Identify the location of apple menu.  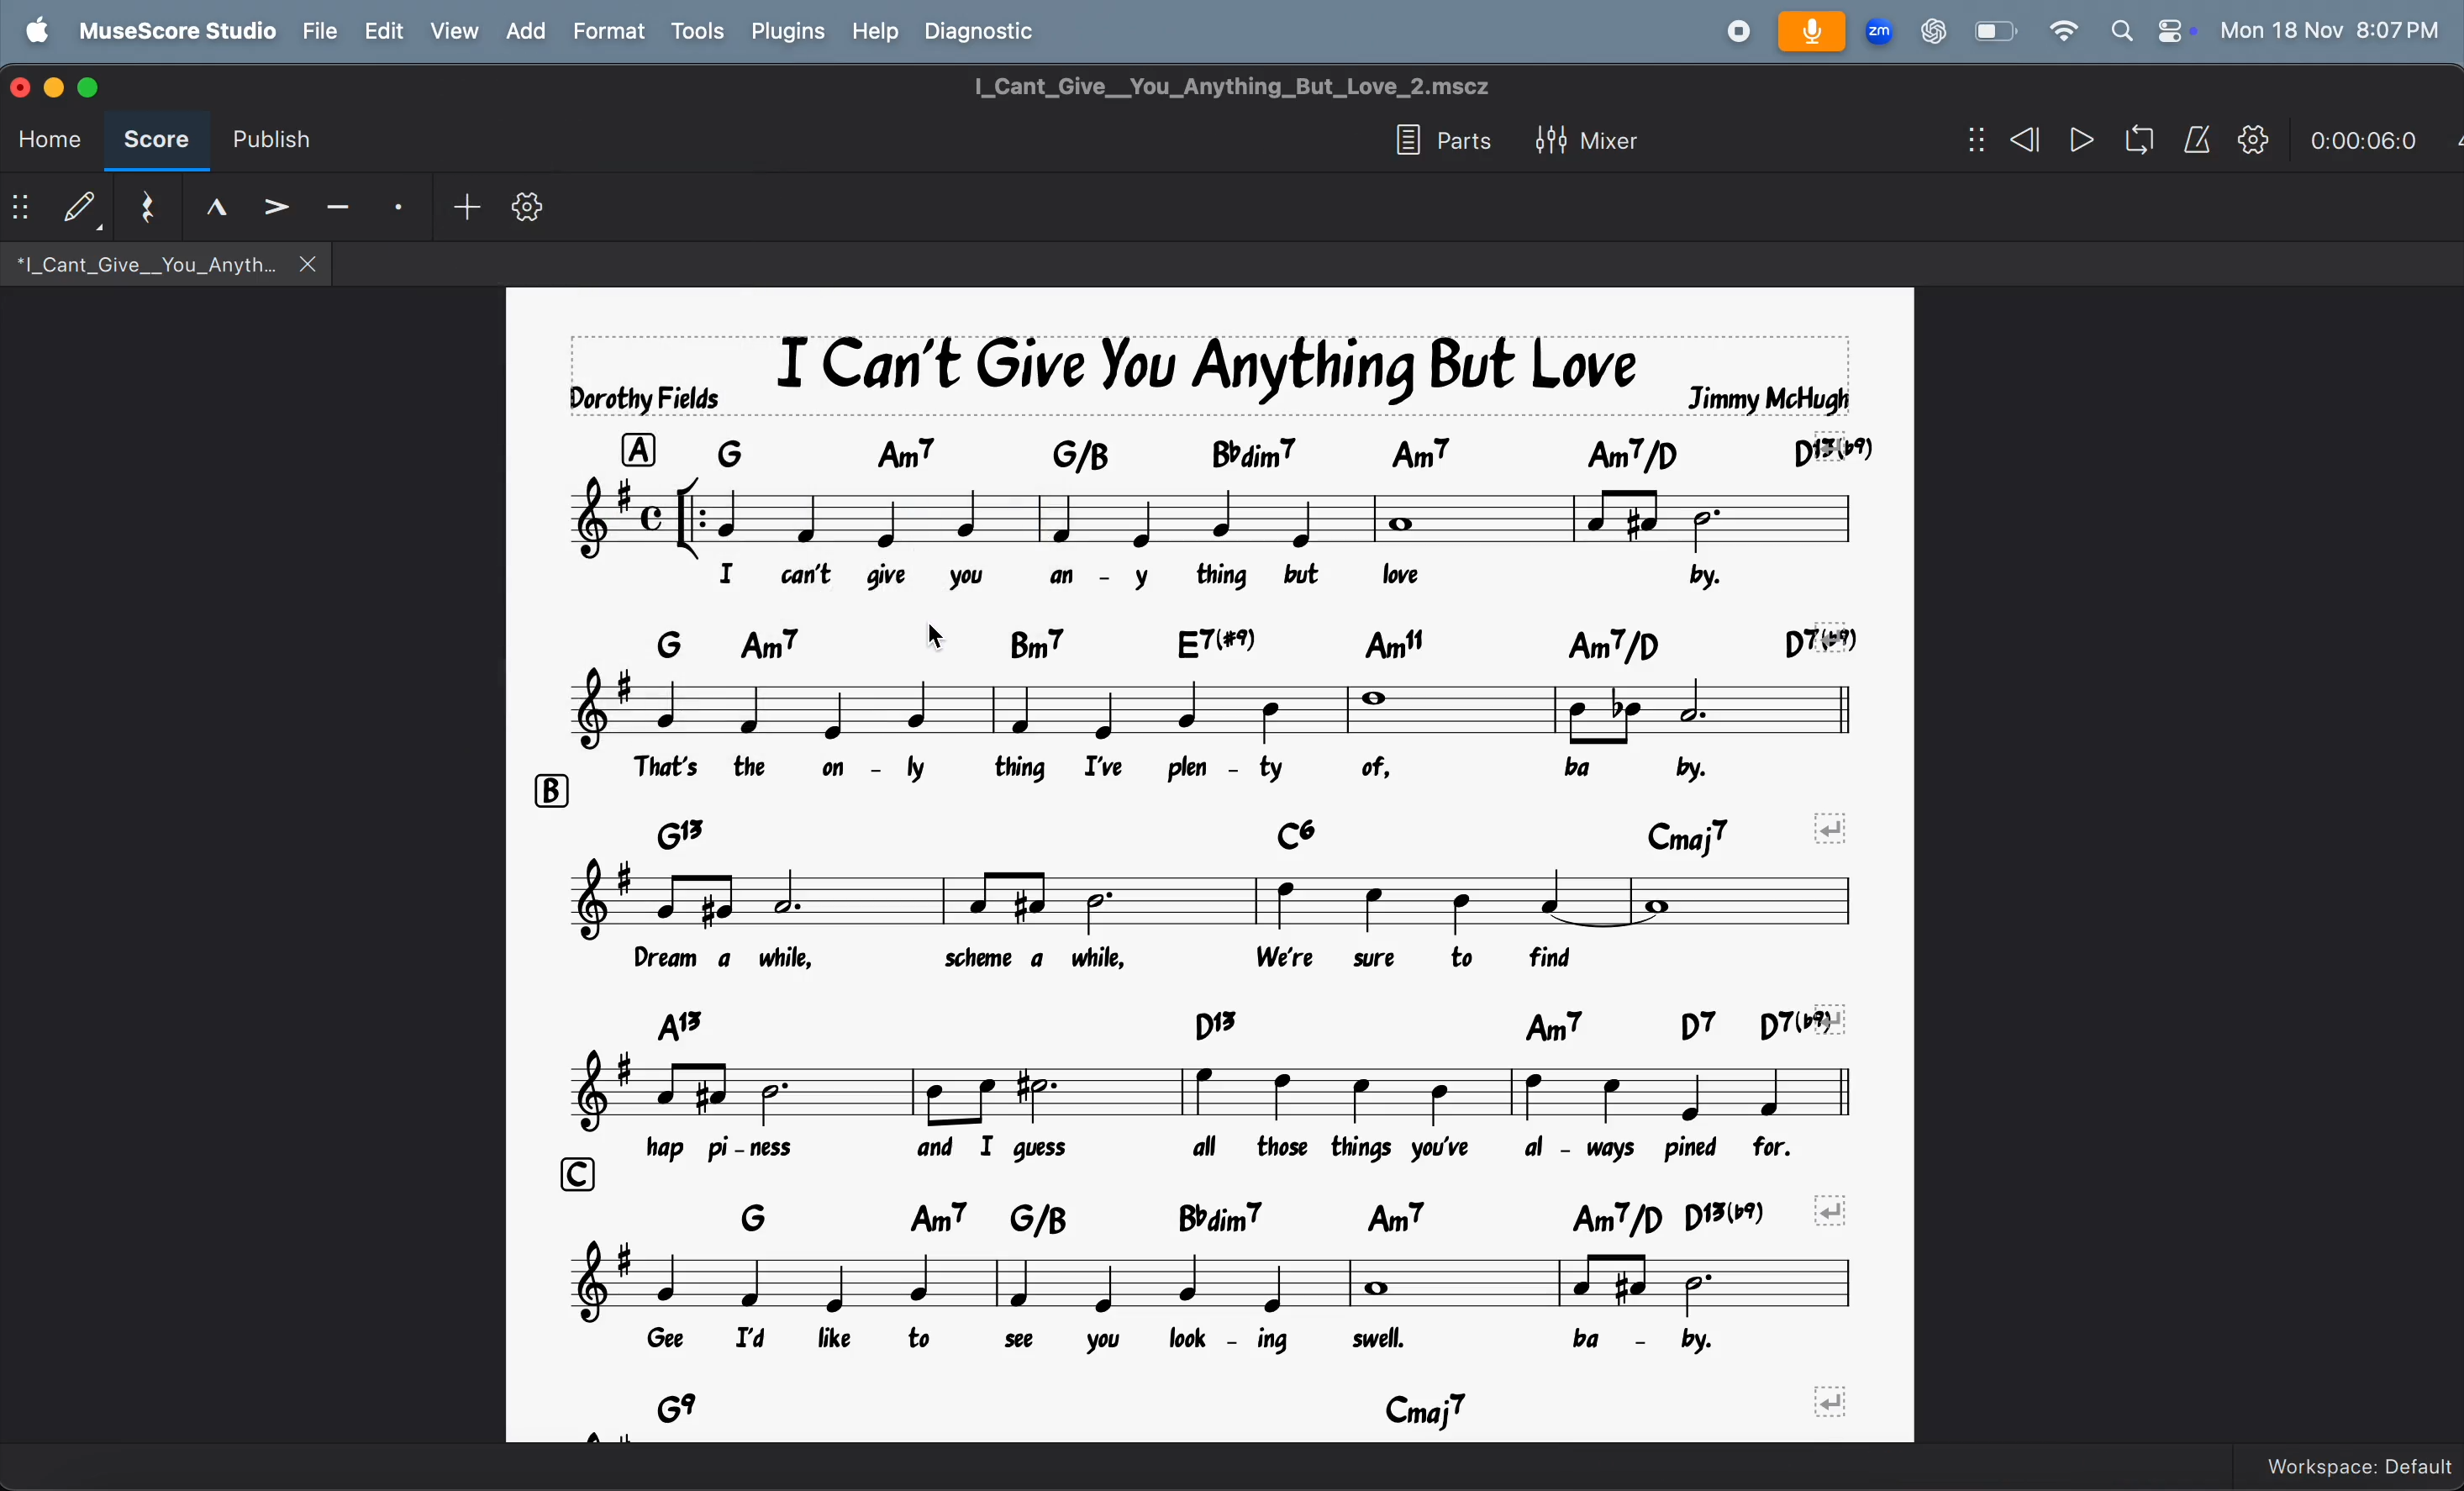
(31, 31).